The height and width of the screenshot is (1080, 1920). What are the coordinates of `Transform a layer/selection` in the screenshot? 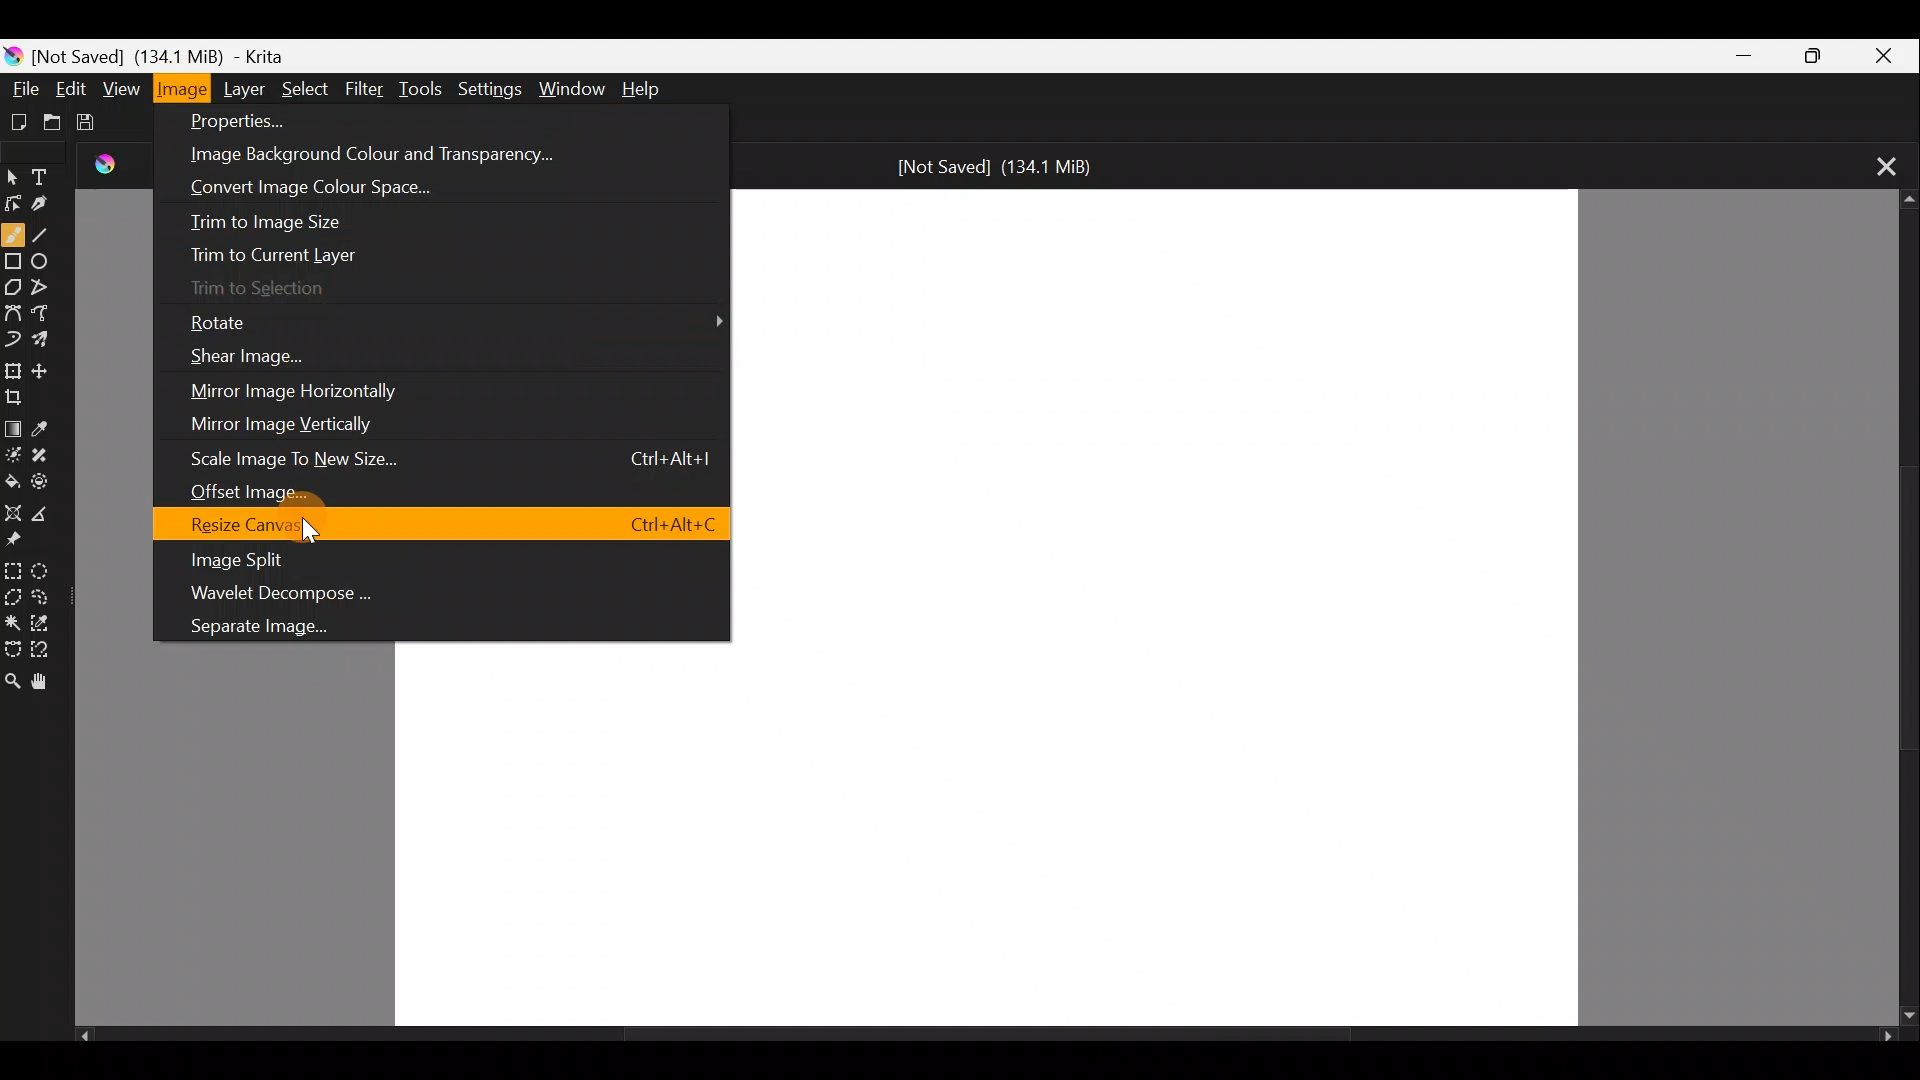 It's located at (13, 370).